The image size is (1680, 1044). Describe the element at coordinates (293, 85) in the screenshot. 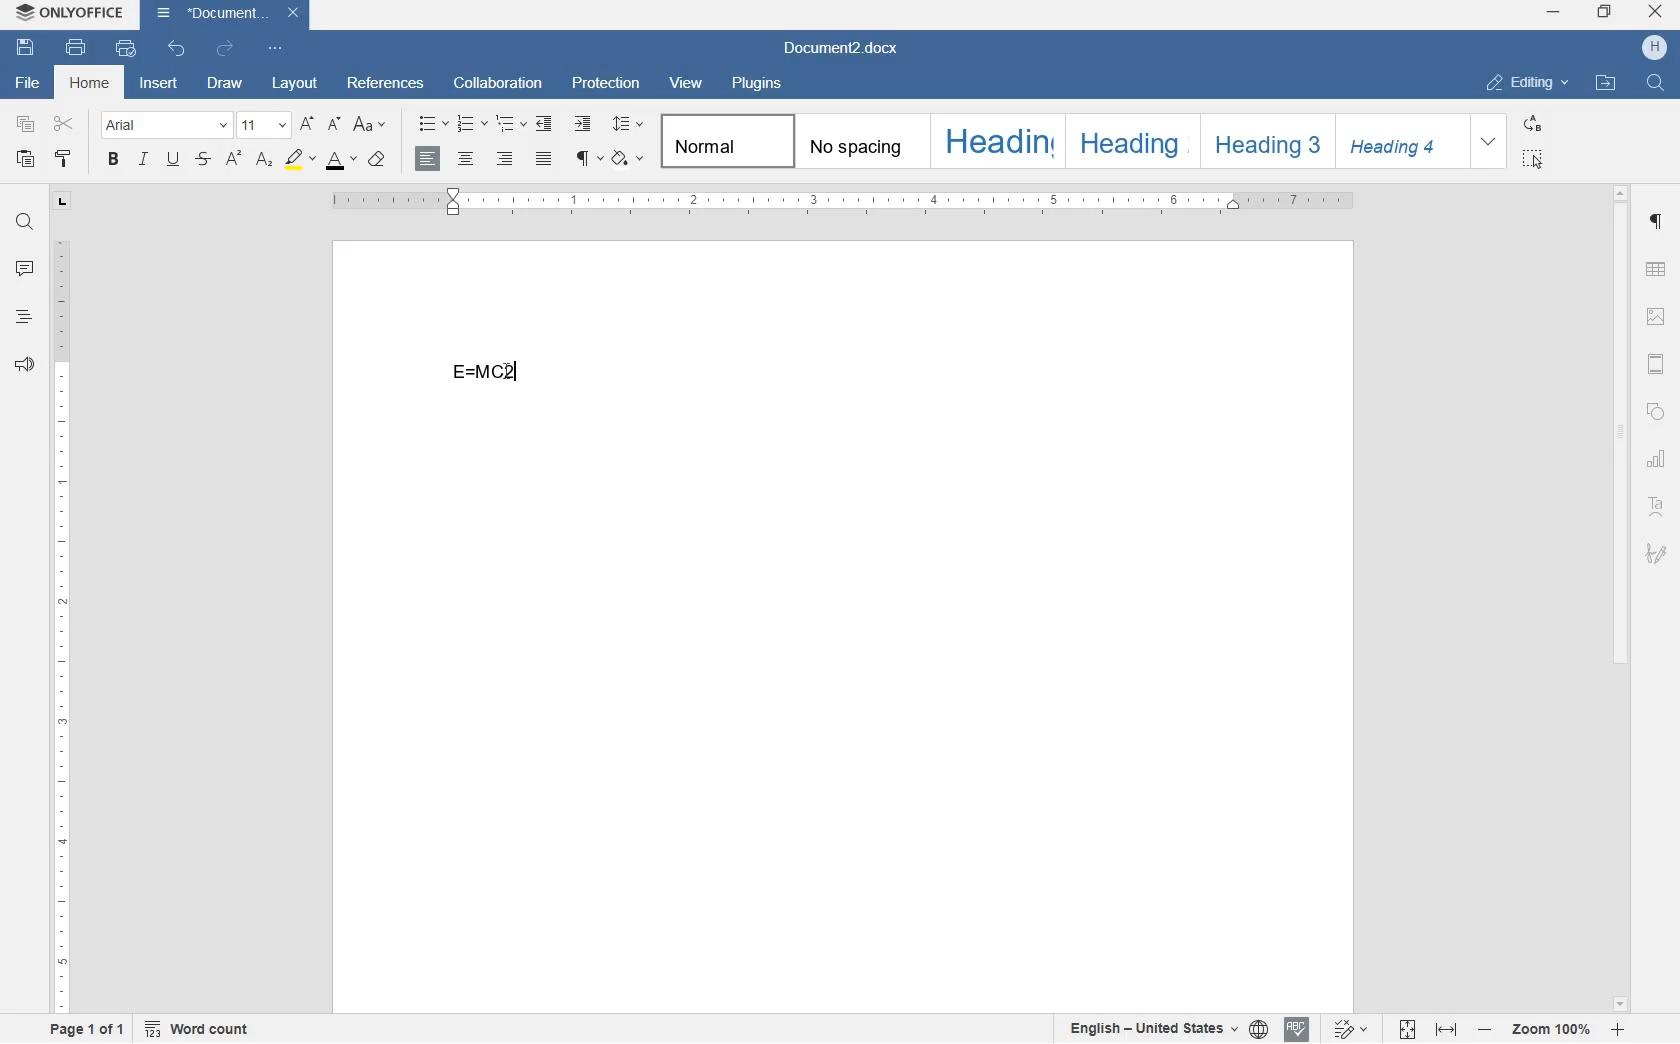

I see `layout` at that location.